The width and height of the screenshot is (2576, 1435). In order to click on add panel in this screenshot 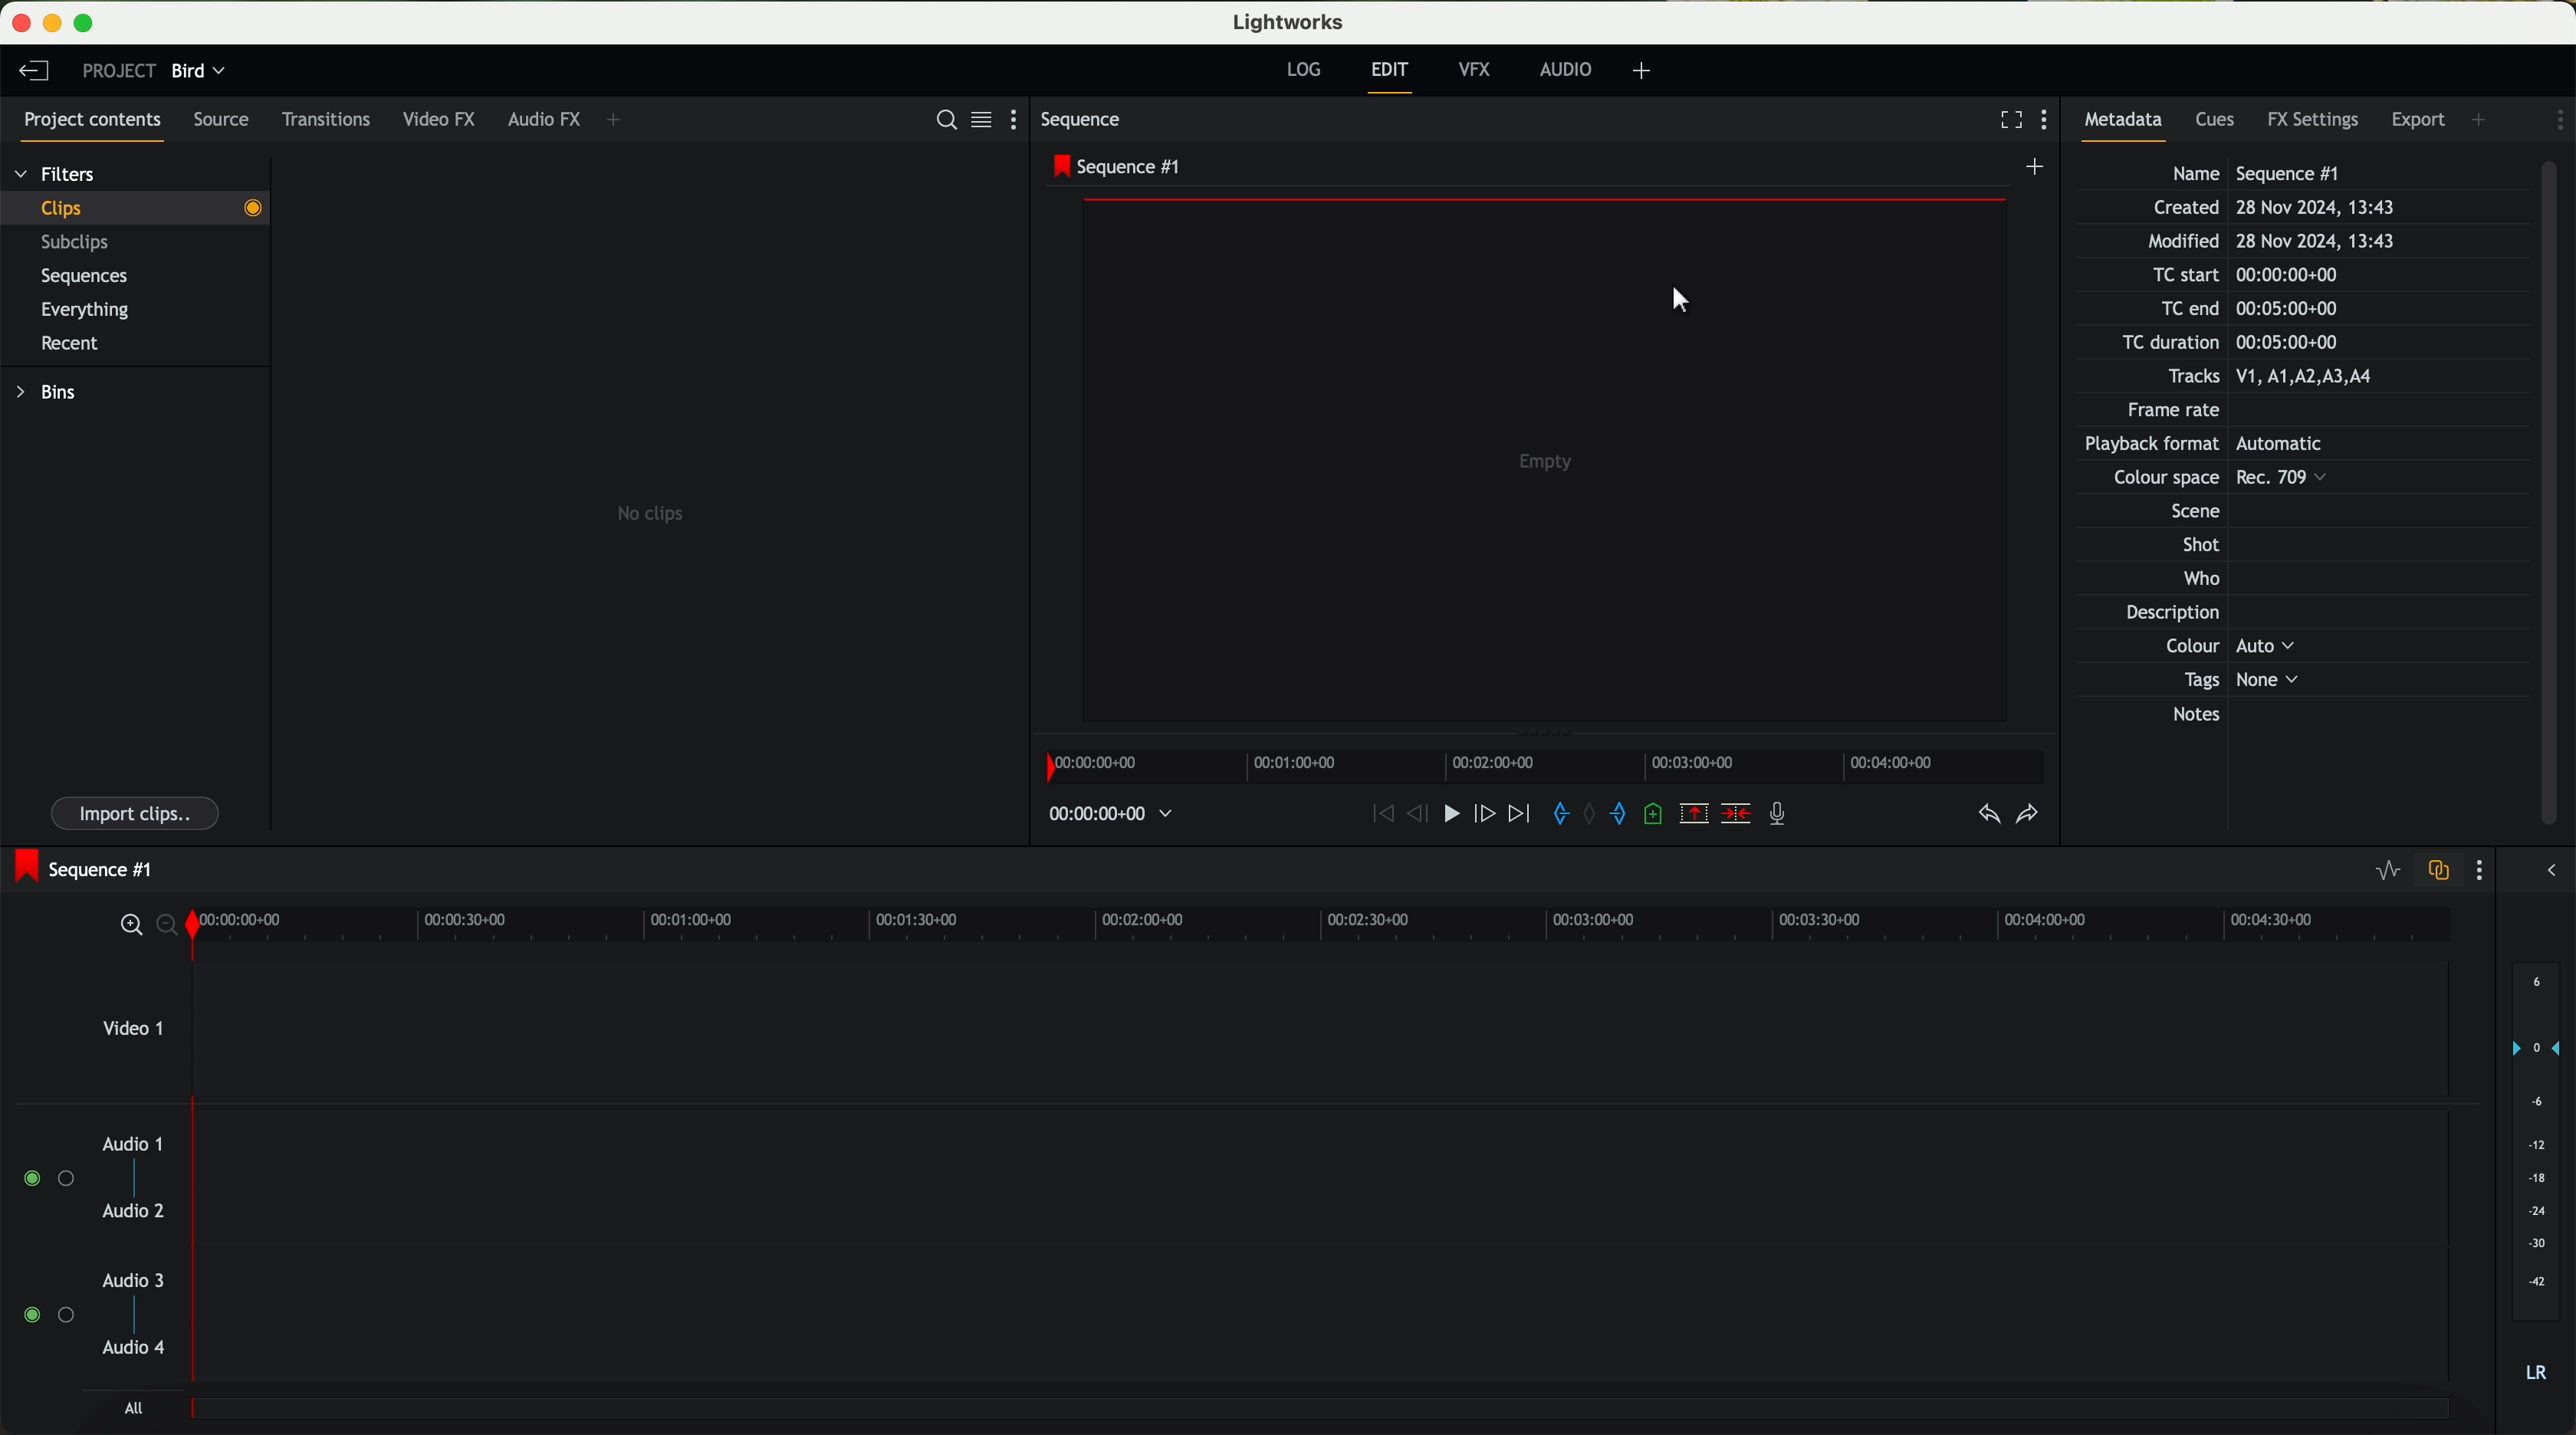, I will do `click(625, 118)`.